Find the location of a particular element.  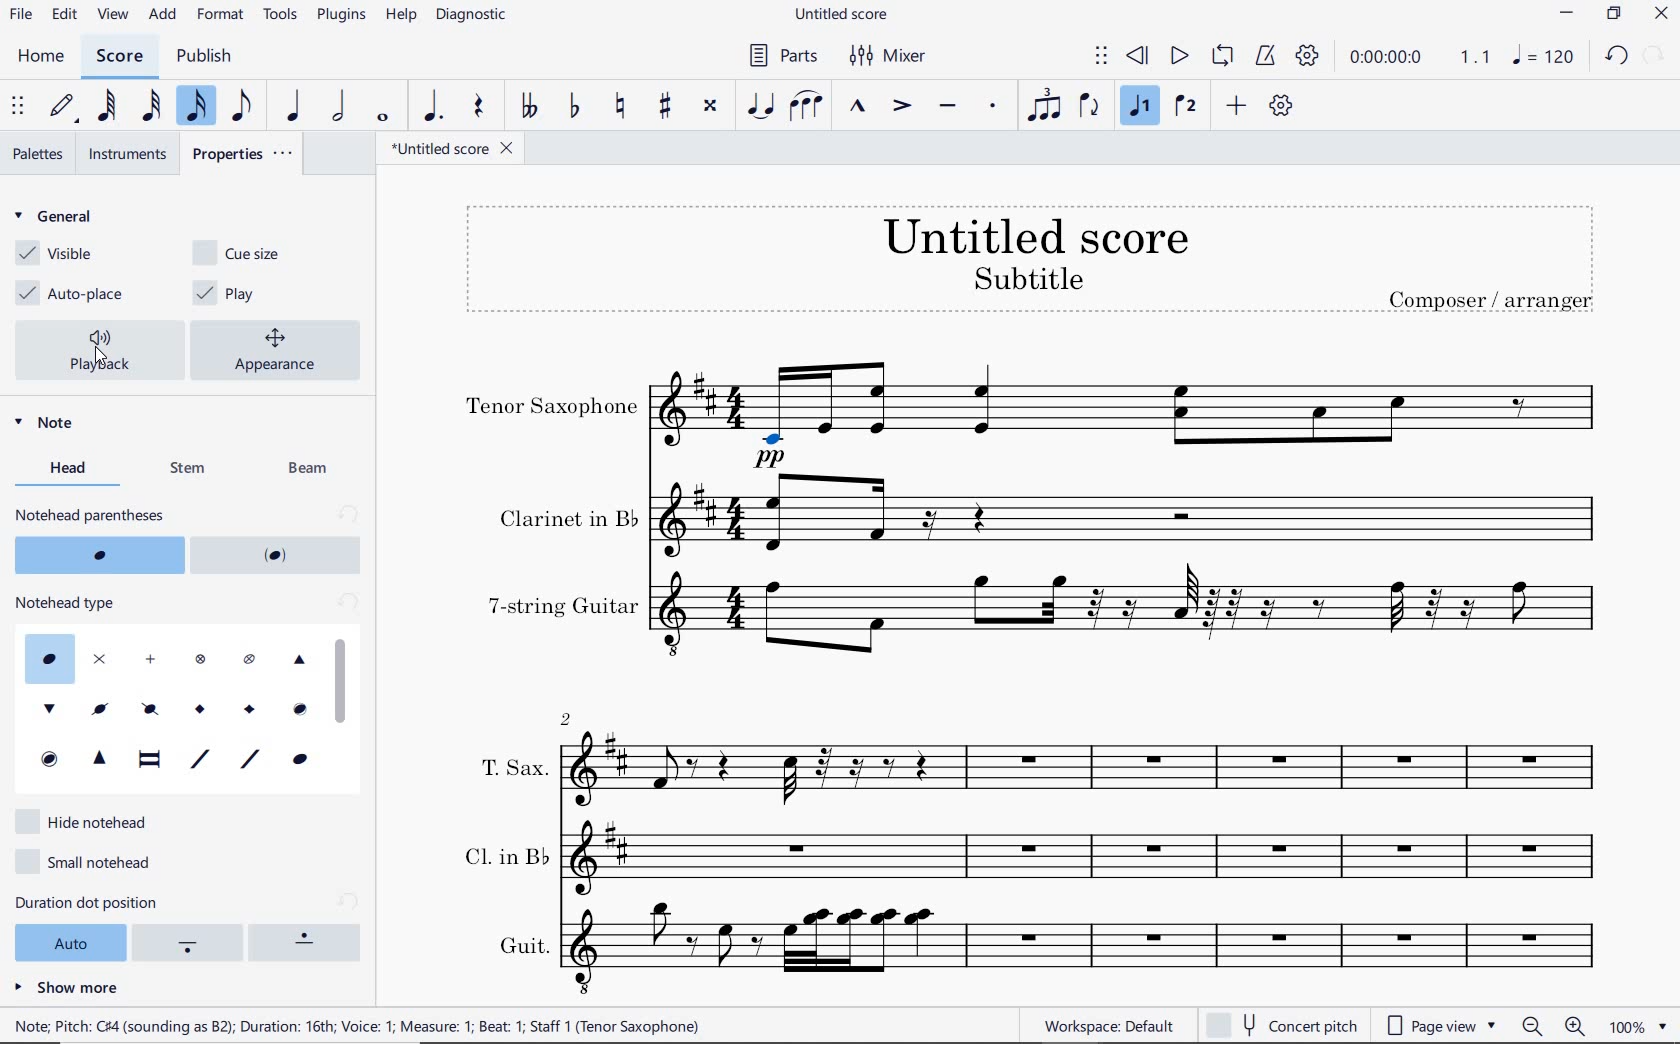

hide notehead is located at coordinates (89, 820).